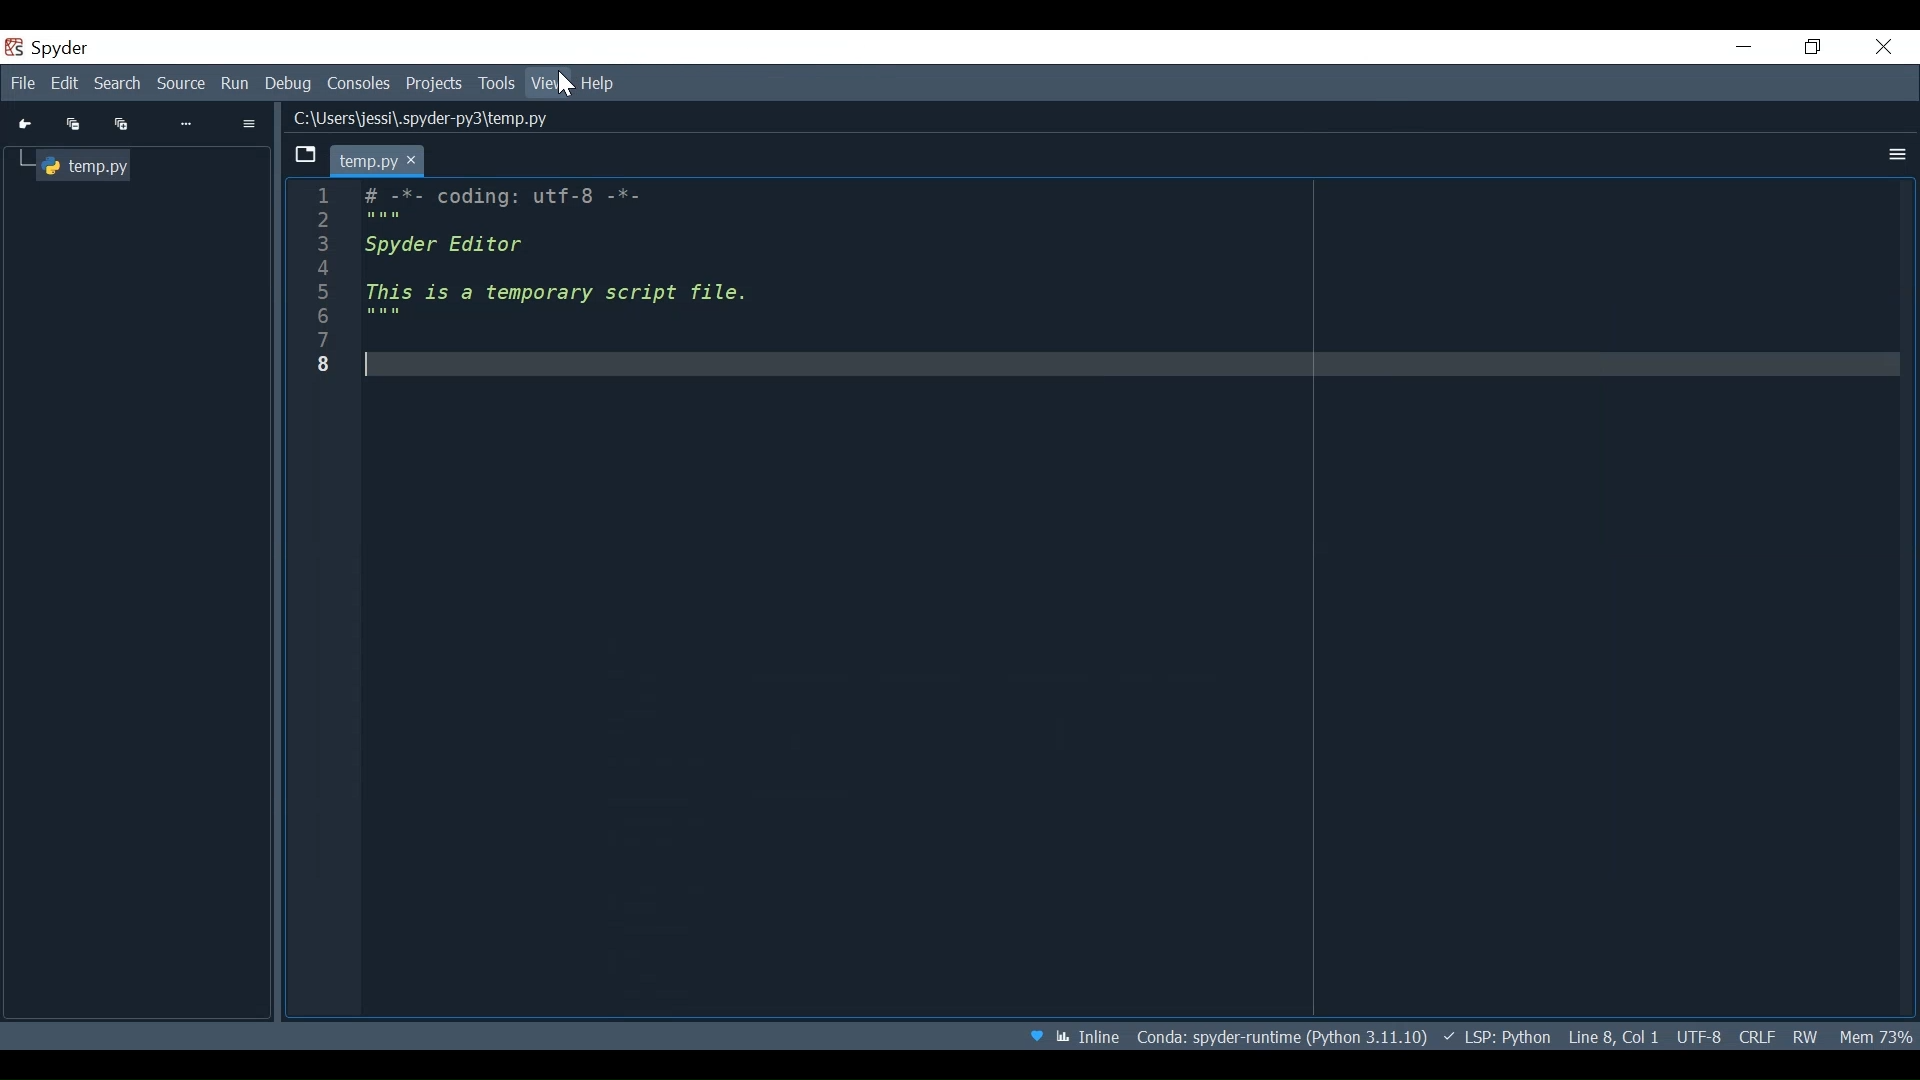 Image resolution: width=1920 pixels, height=1080 pixels. What do you see at coordinates (1756, 1036) in the screenshot?
I see `File EQL Status` at bounding box center [1756, 1036].